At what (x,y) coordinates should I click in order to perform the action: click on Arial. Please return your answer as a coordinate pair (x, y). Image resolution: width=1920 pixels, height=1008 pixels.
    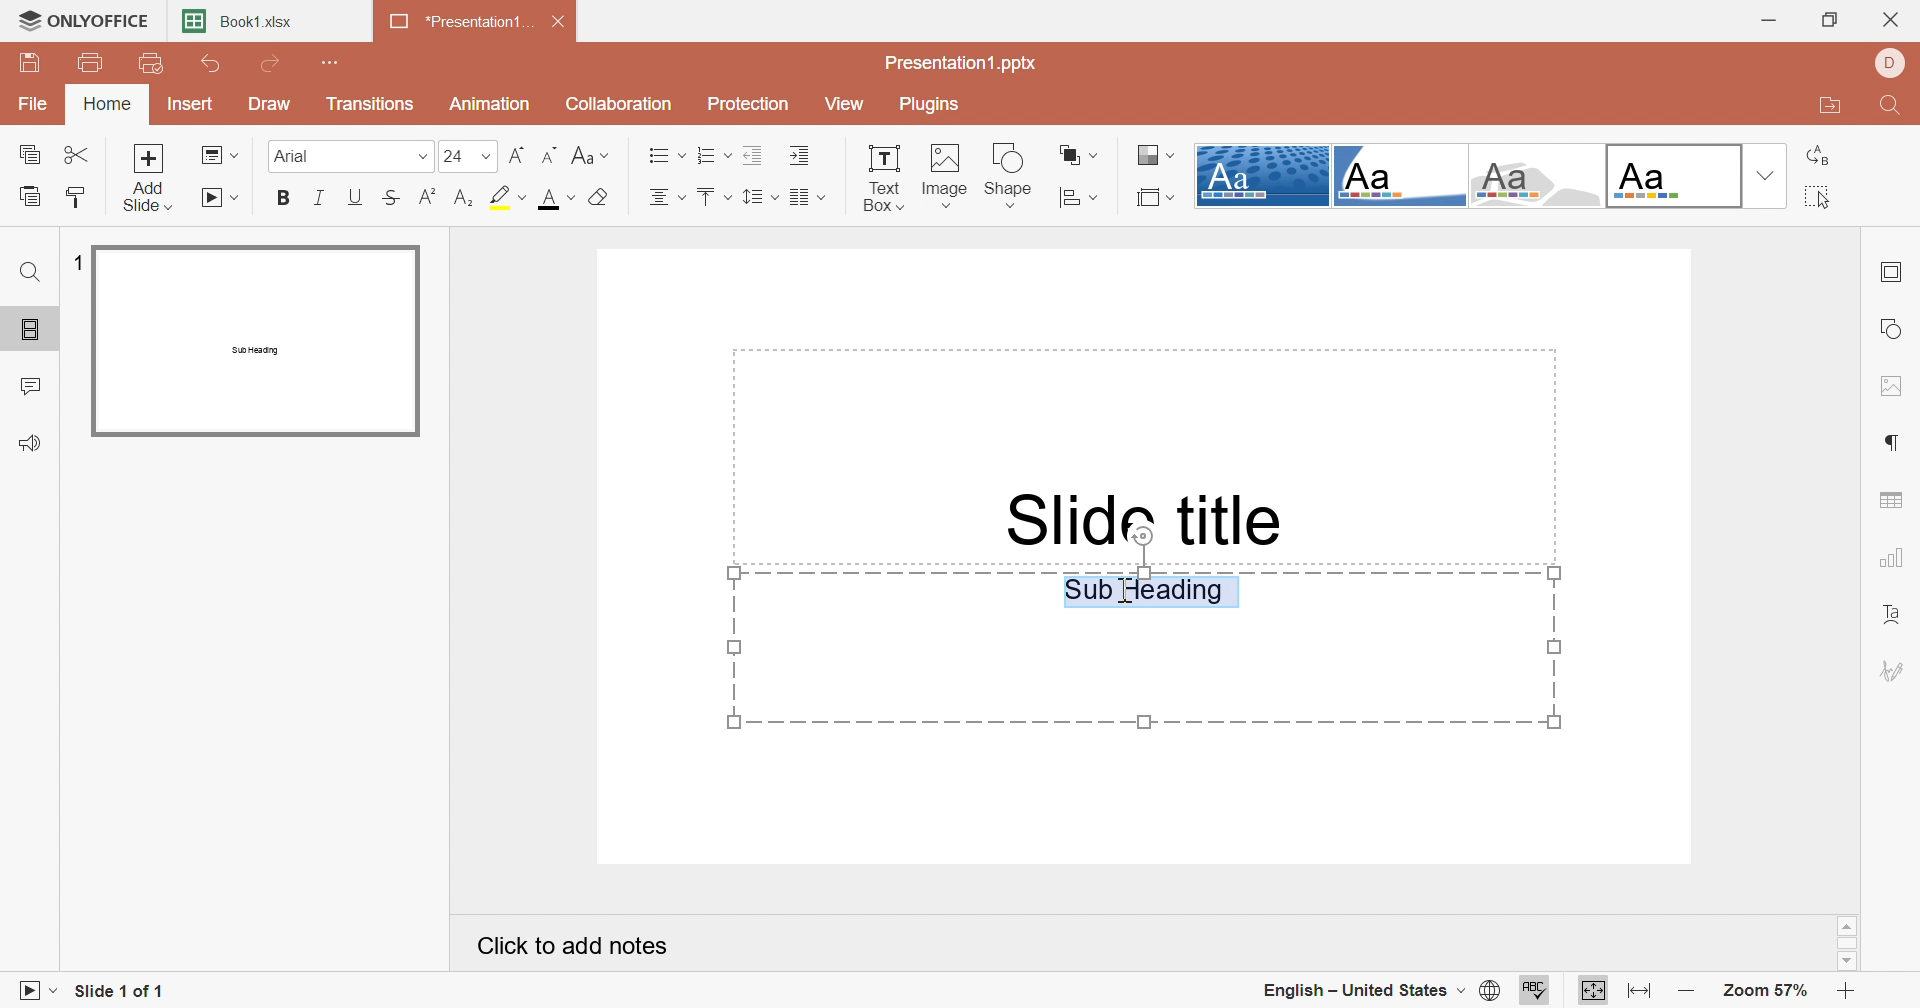
    Looking at the image, I should click on (351, 155).